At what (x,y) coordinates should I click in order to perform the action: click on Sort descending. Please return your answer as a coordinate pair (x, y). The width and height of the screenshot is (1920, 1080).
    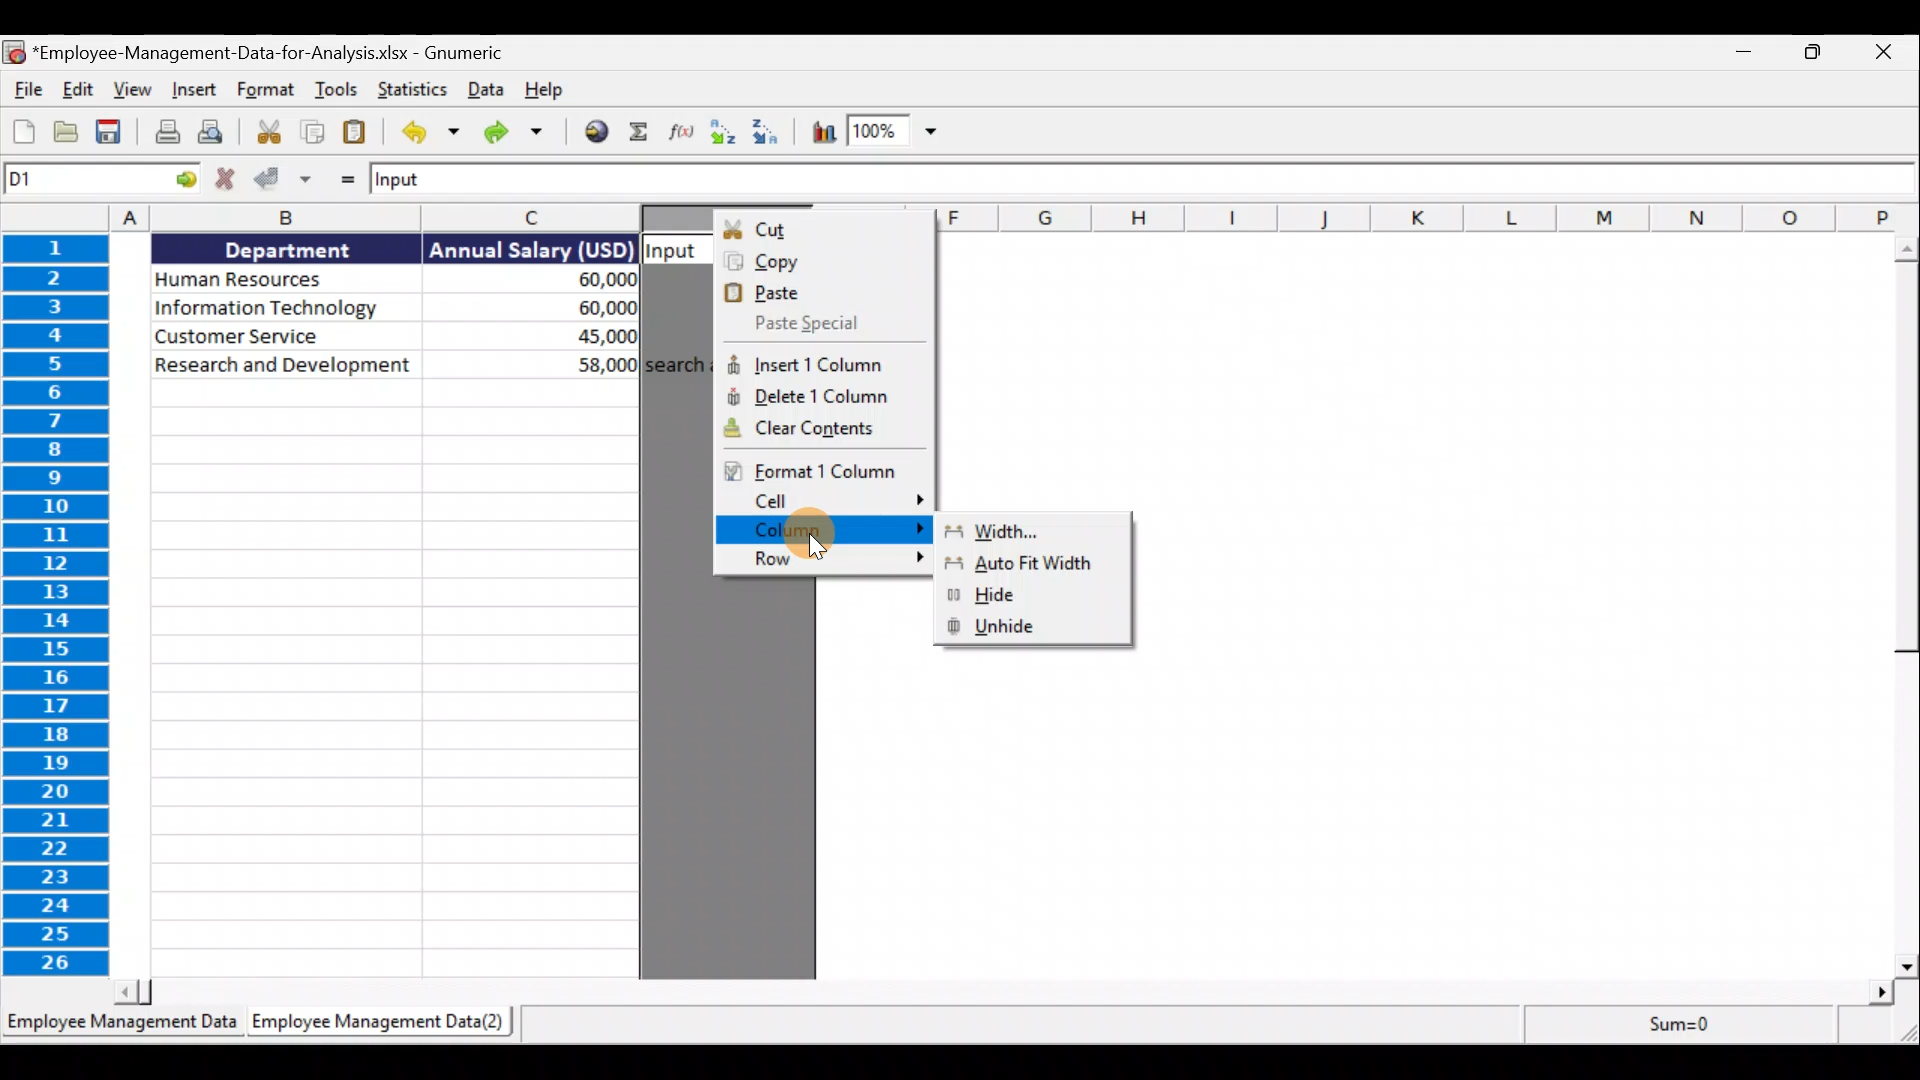
    Looking at the image, I should click on (769, 134).